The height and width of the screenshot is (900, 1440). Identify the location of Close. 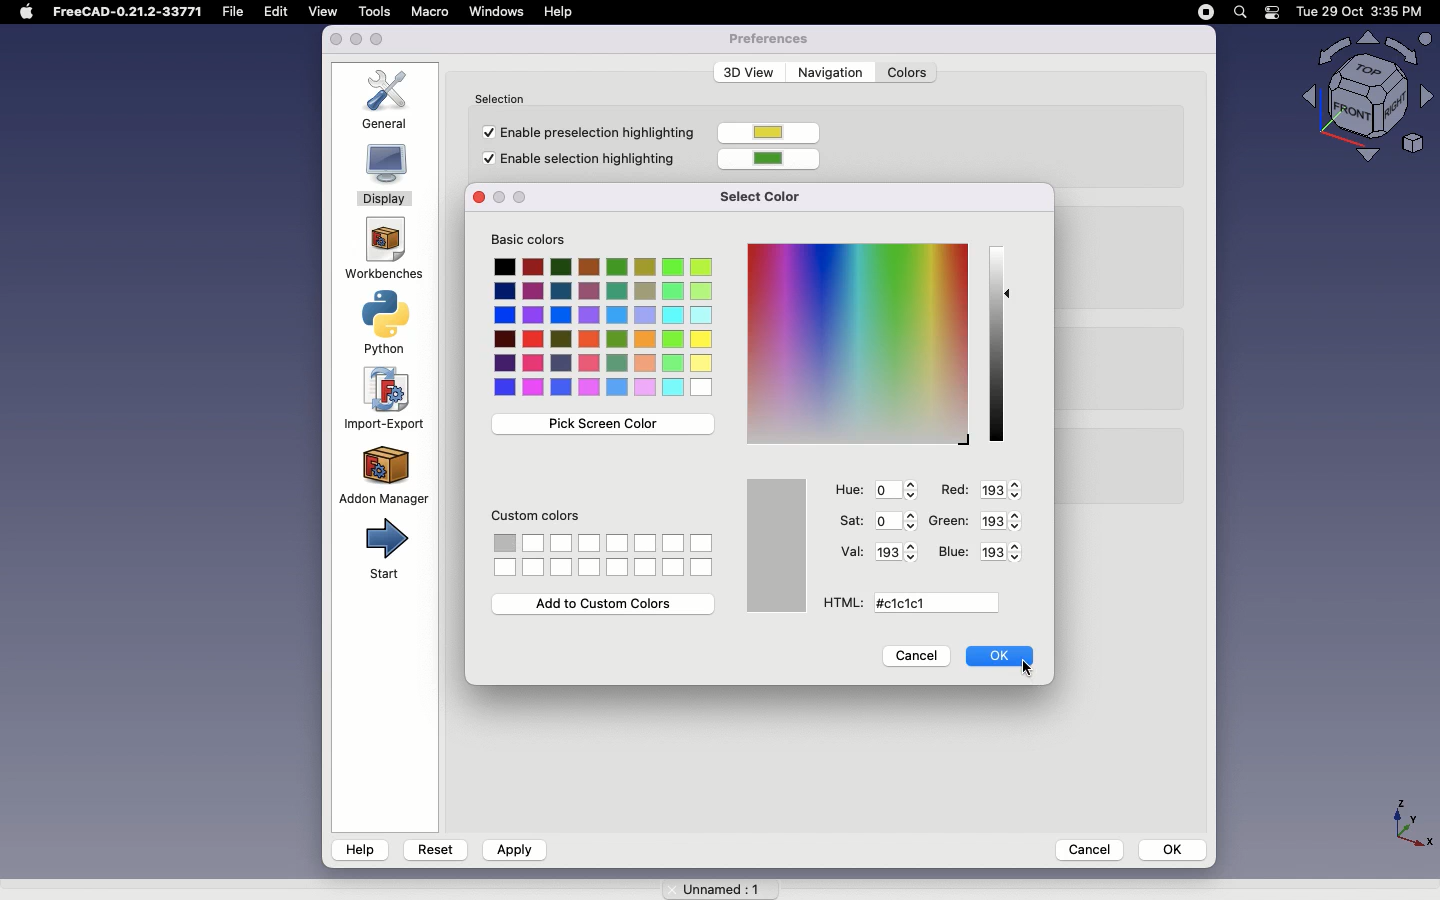
(476, 198).